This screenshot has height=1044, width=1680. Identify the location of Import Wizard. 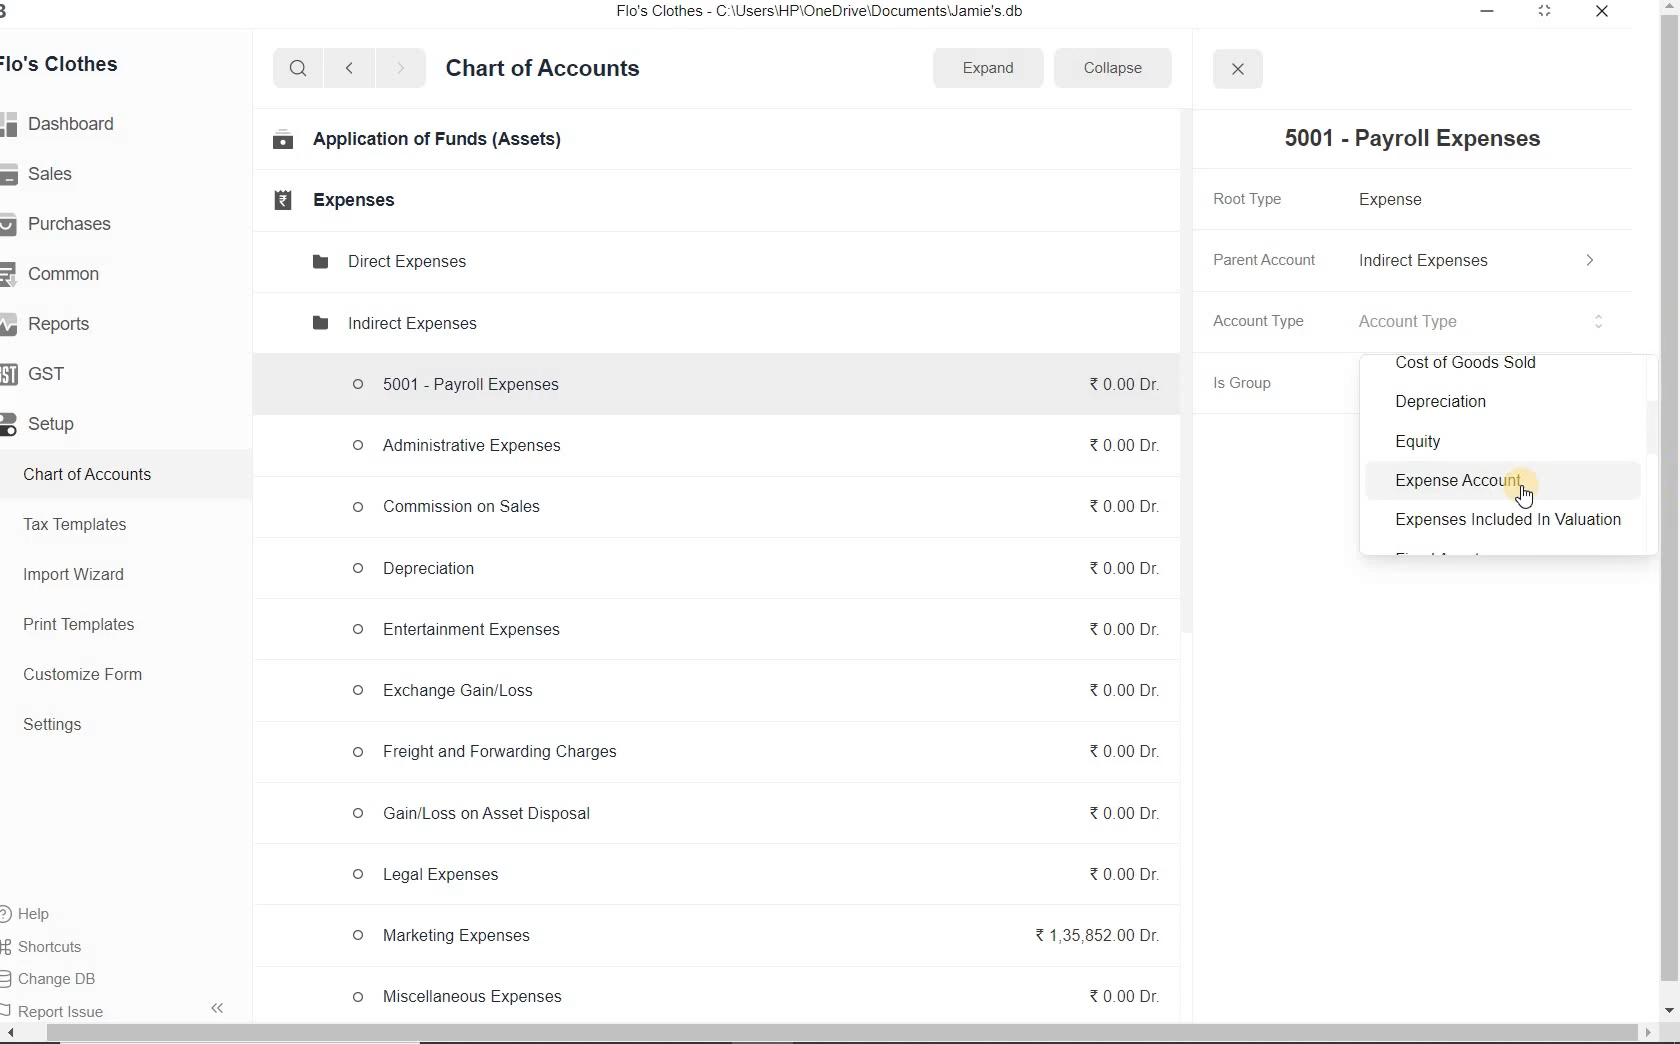
(78, 574).